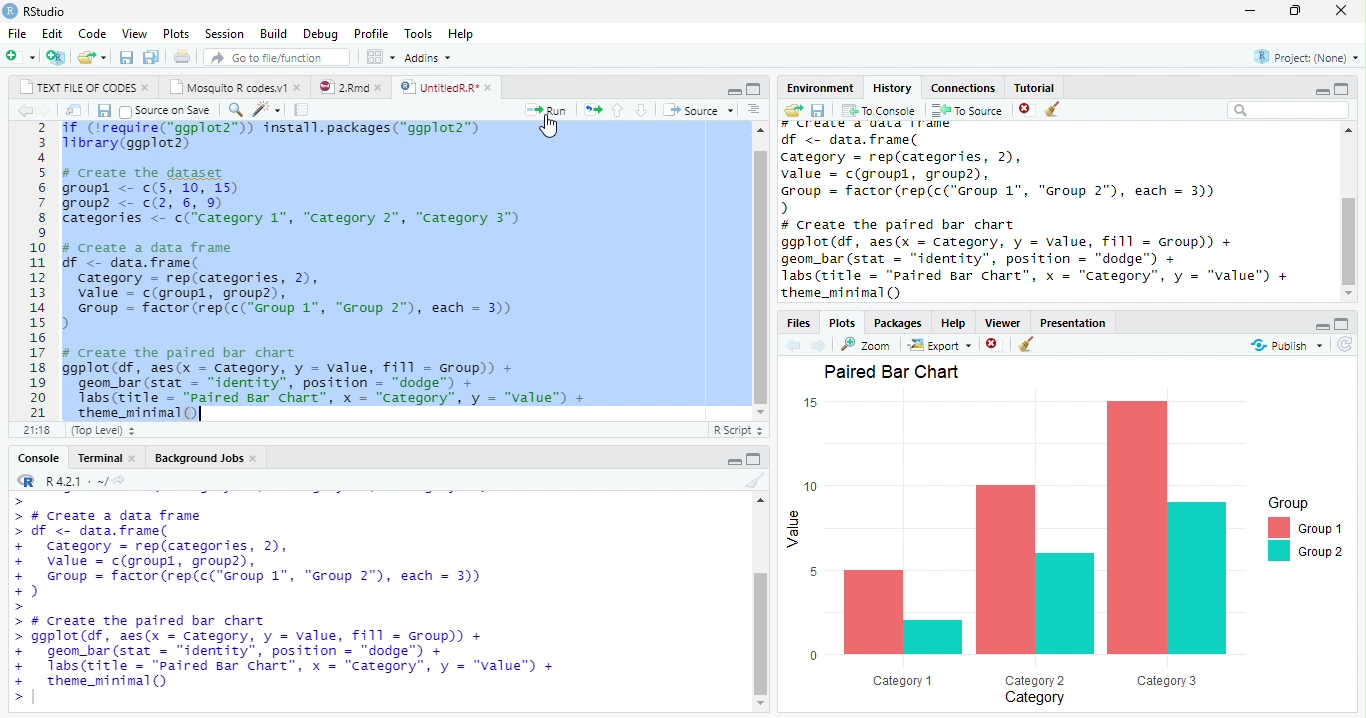 The image size is (1366, 718). What do you see at coordinates (1346, 89) in the screenshot?
I see `maximize` at bounding box center [1346, 89].